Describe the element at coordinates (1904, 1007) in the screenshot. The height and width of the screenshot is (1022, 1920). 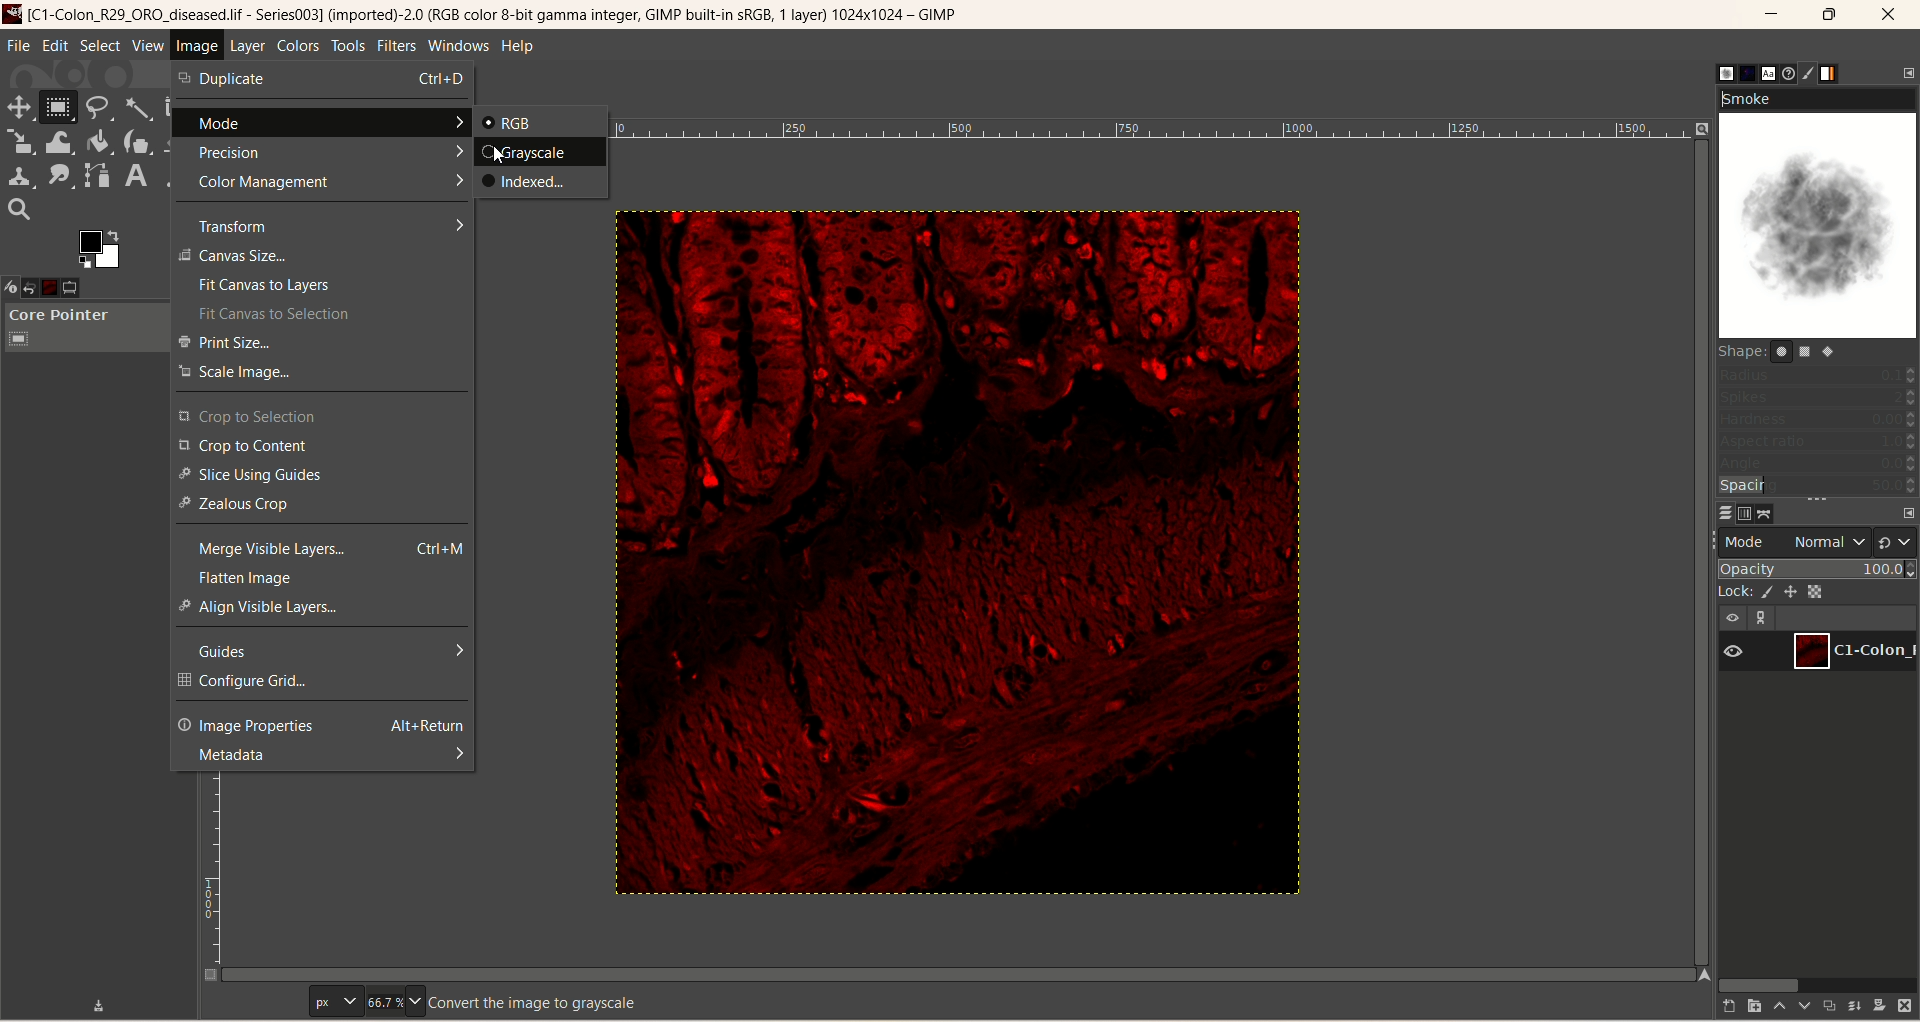
I see `delete this layer` at that location.